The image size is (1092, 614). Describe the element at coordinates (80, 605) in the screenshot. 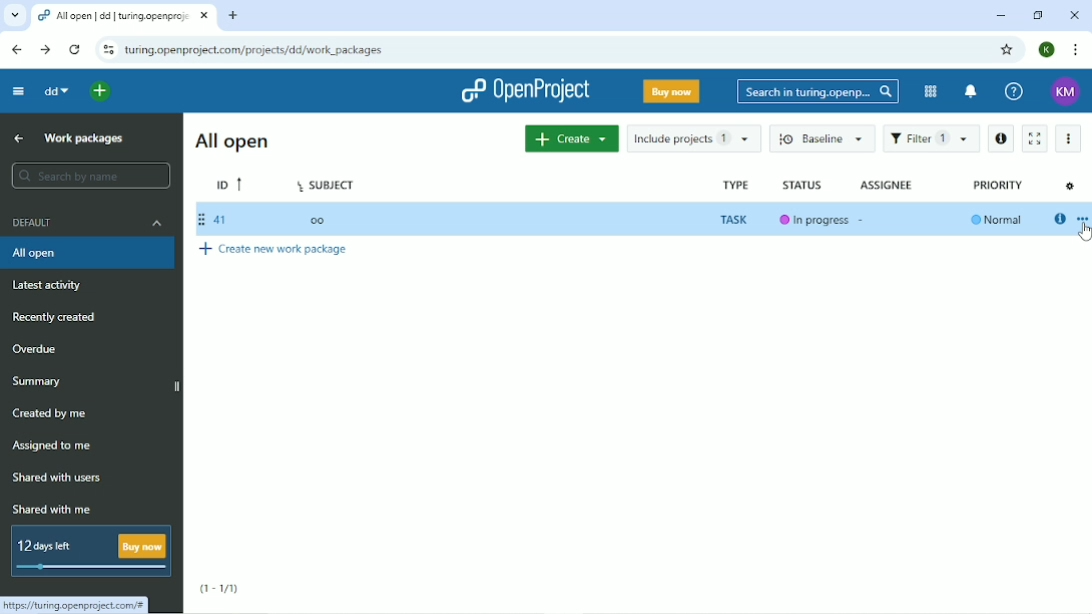

I see `Link` at that location.